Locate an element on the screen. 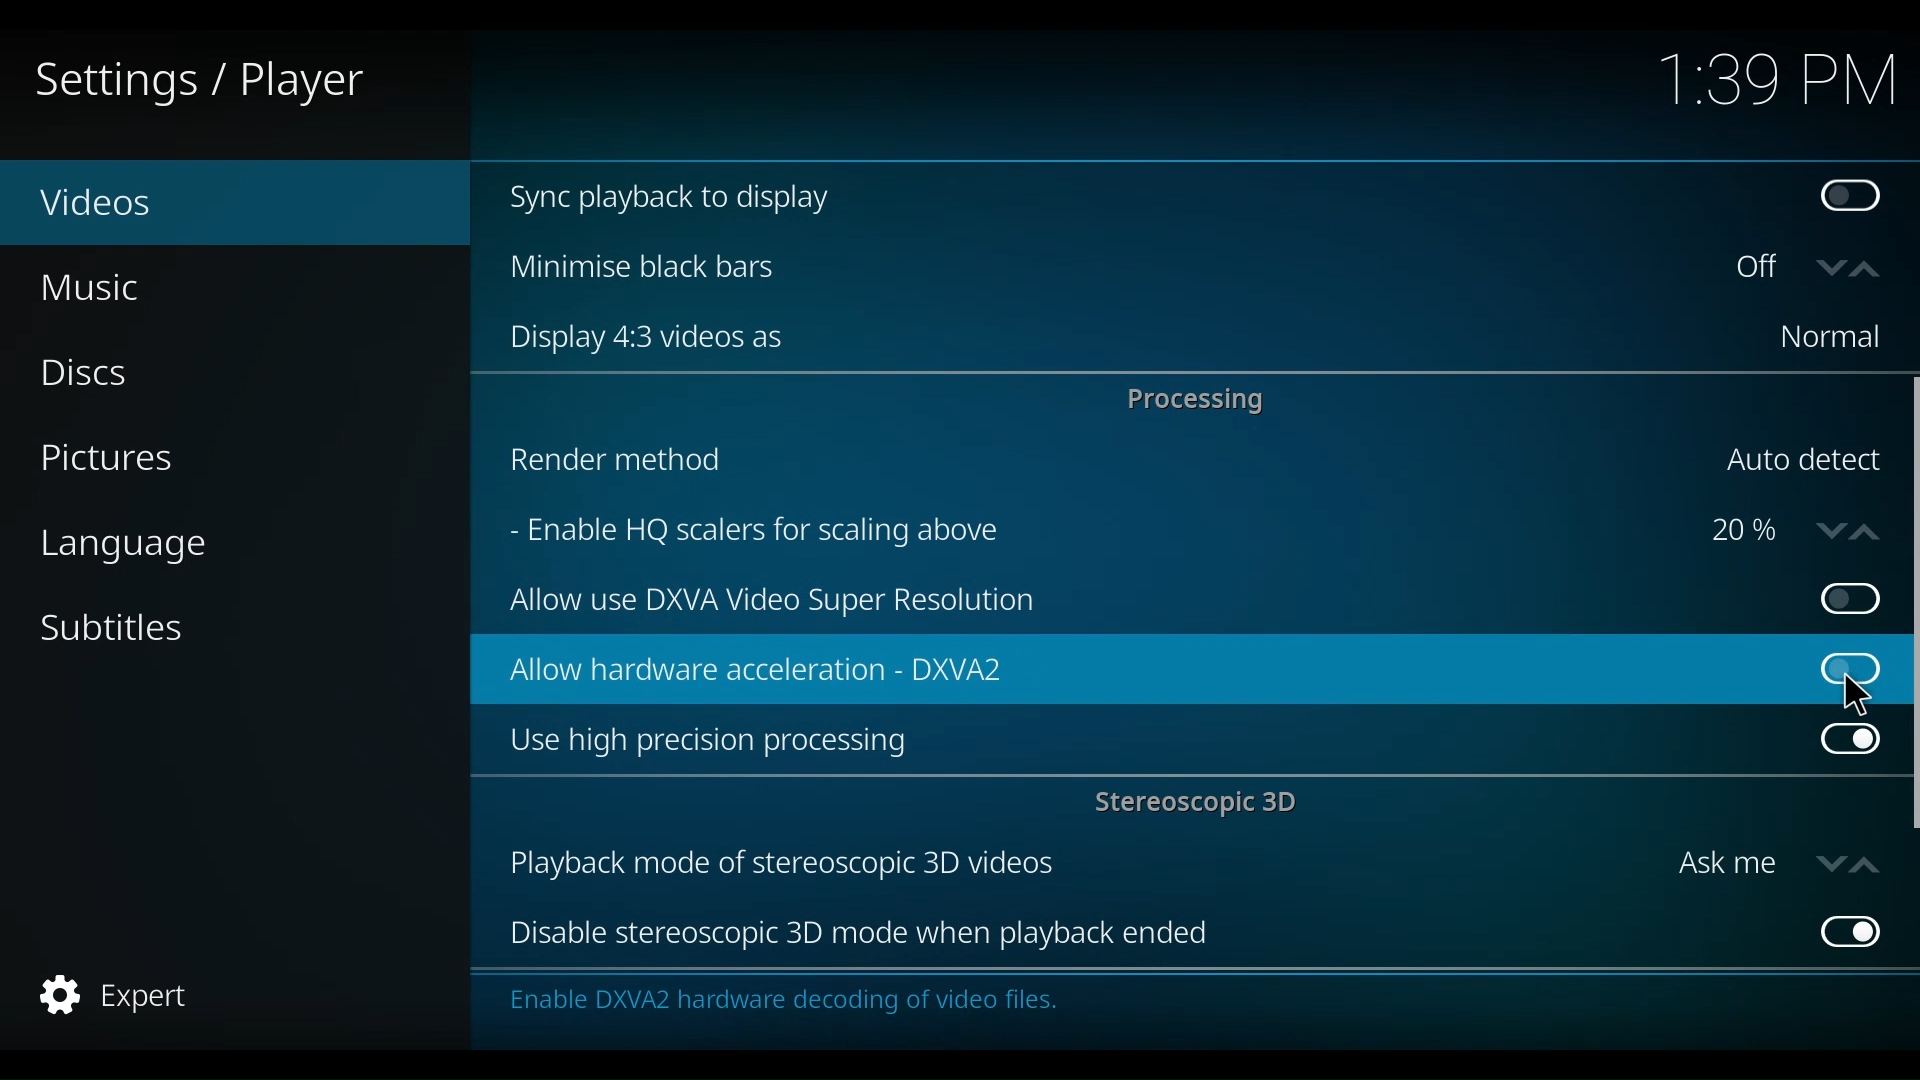 The height and width of the screenshot is (1080, 1920). down is located at coordinates (1831, 268).